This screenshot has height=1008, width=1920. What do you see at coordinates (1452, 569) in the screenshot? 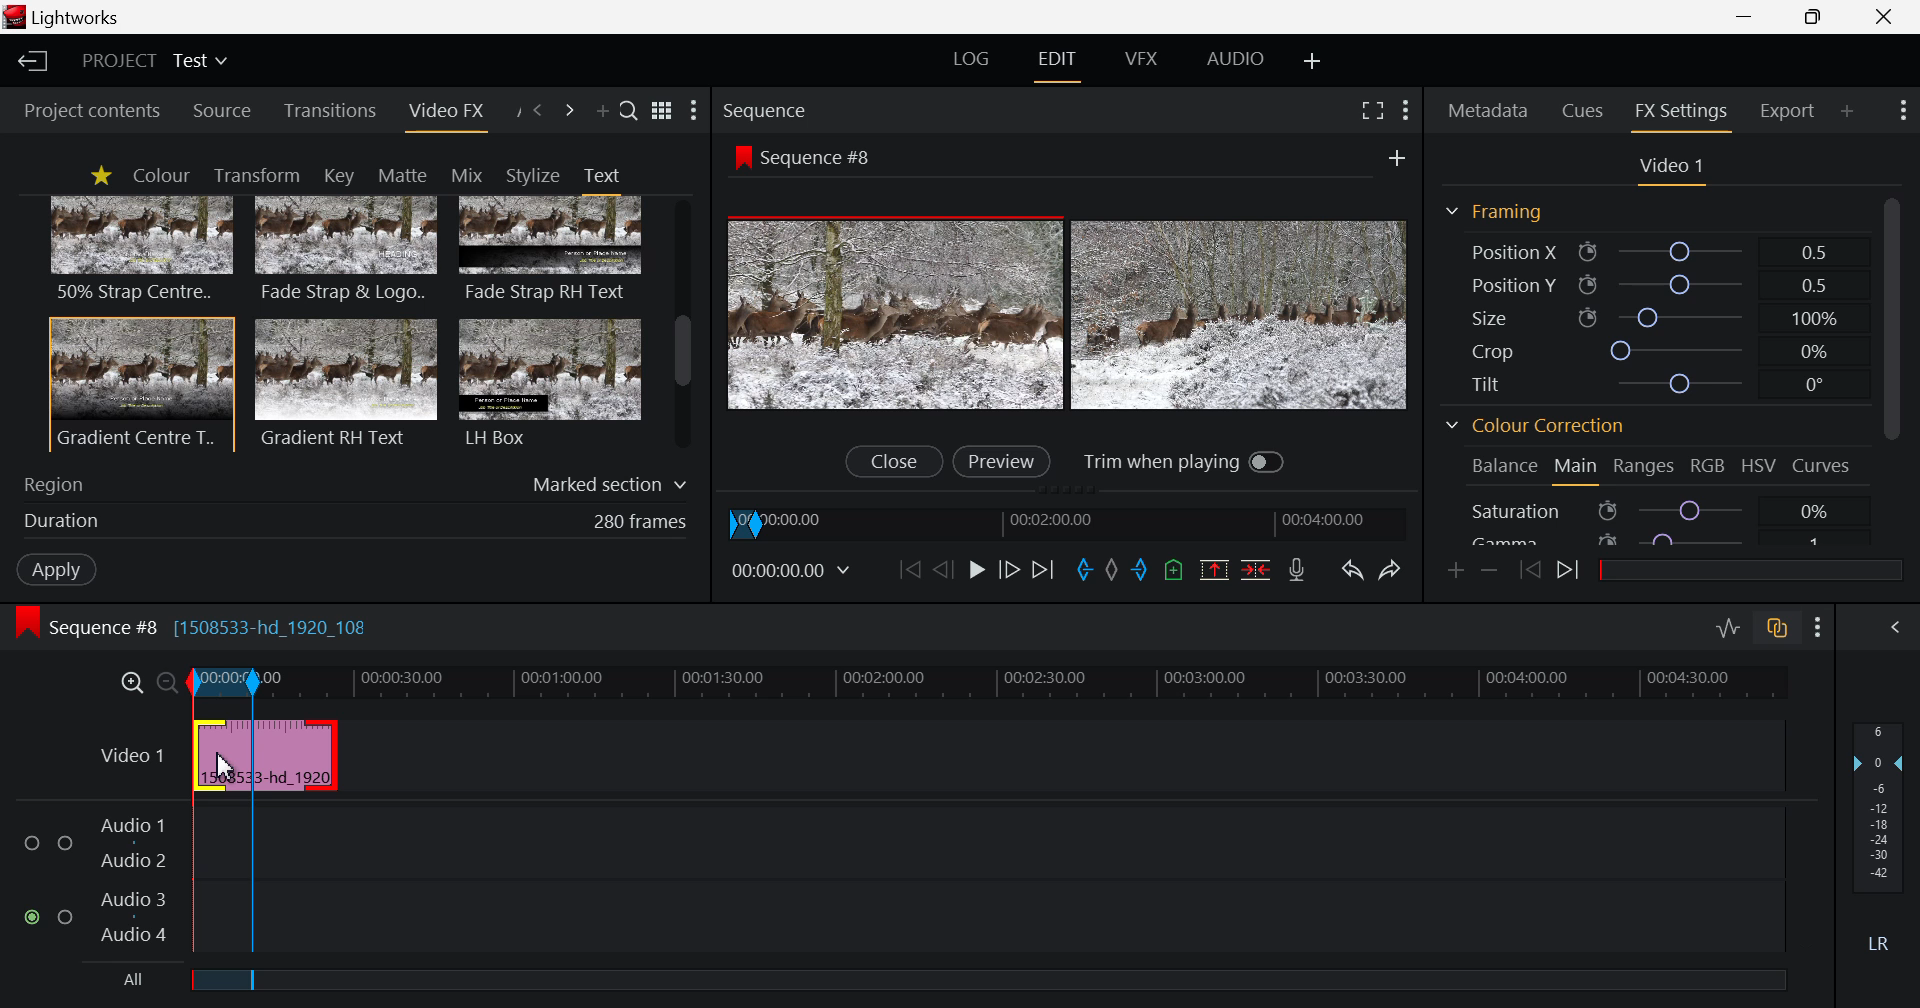
I see `Add keyframe` at bounding box center [1452, 569].